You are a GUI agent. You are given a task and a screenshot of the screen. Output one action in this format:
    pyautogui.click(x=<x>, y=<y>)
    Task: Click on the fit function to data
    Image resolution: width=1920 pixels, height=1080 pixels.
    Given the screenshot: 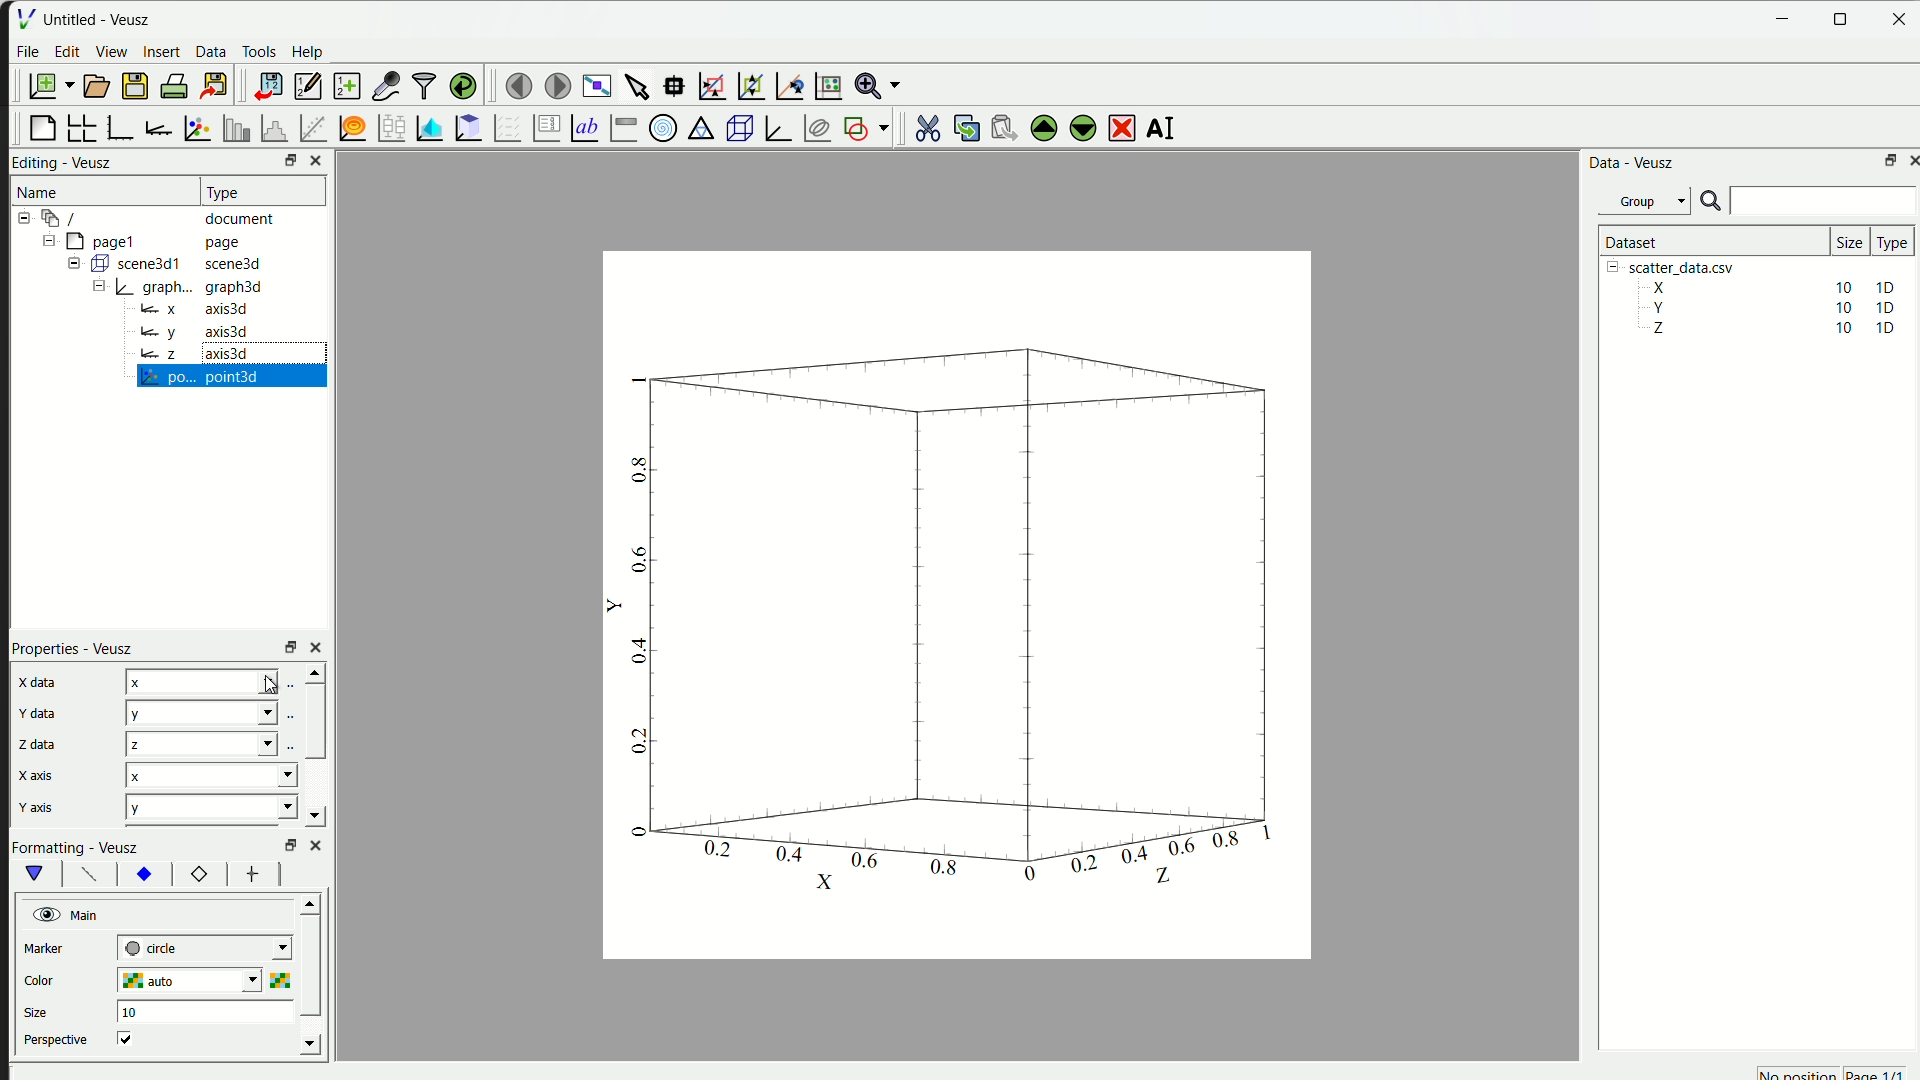 What is the action you would take?
    pyautogui.click(x=311, y=127)
    